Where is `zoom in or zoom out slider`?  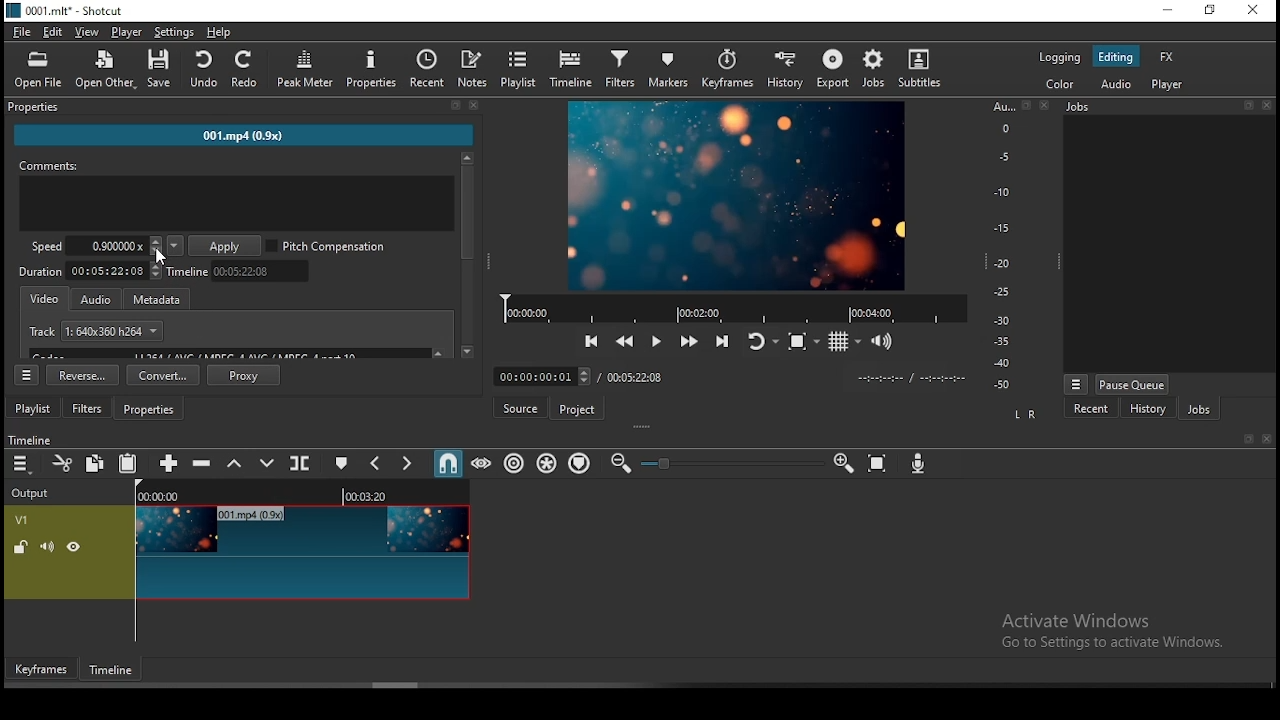
zoom in or zoom out slider is located at coordinates (727, 462).